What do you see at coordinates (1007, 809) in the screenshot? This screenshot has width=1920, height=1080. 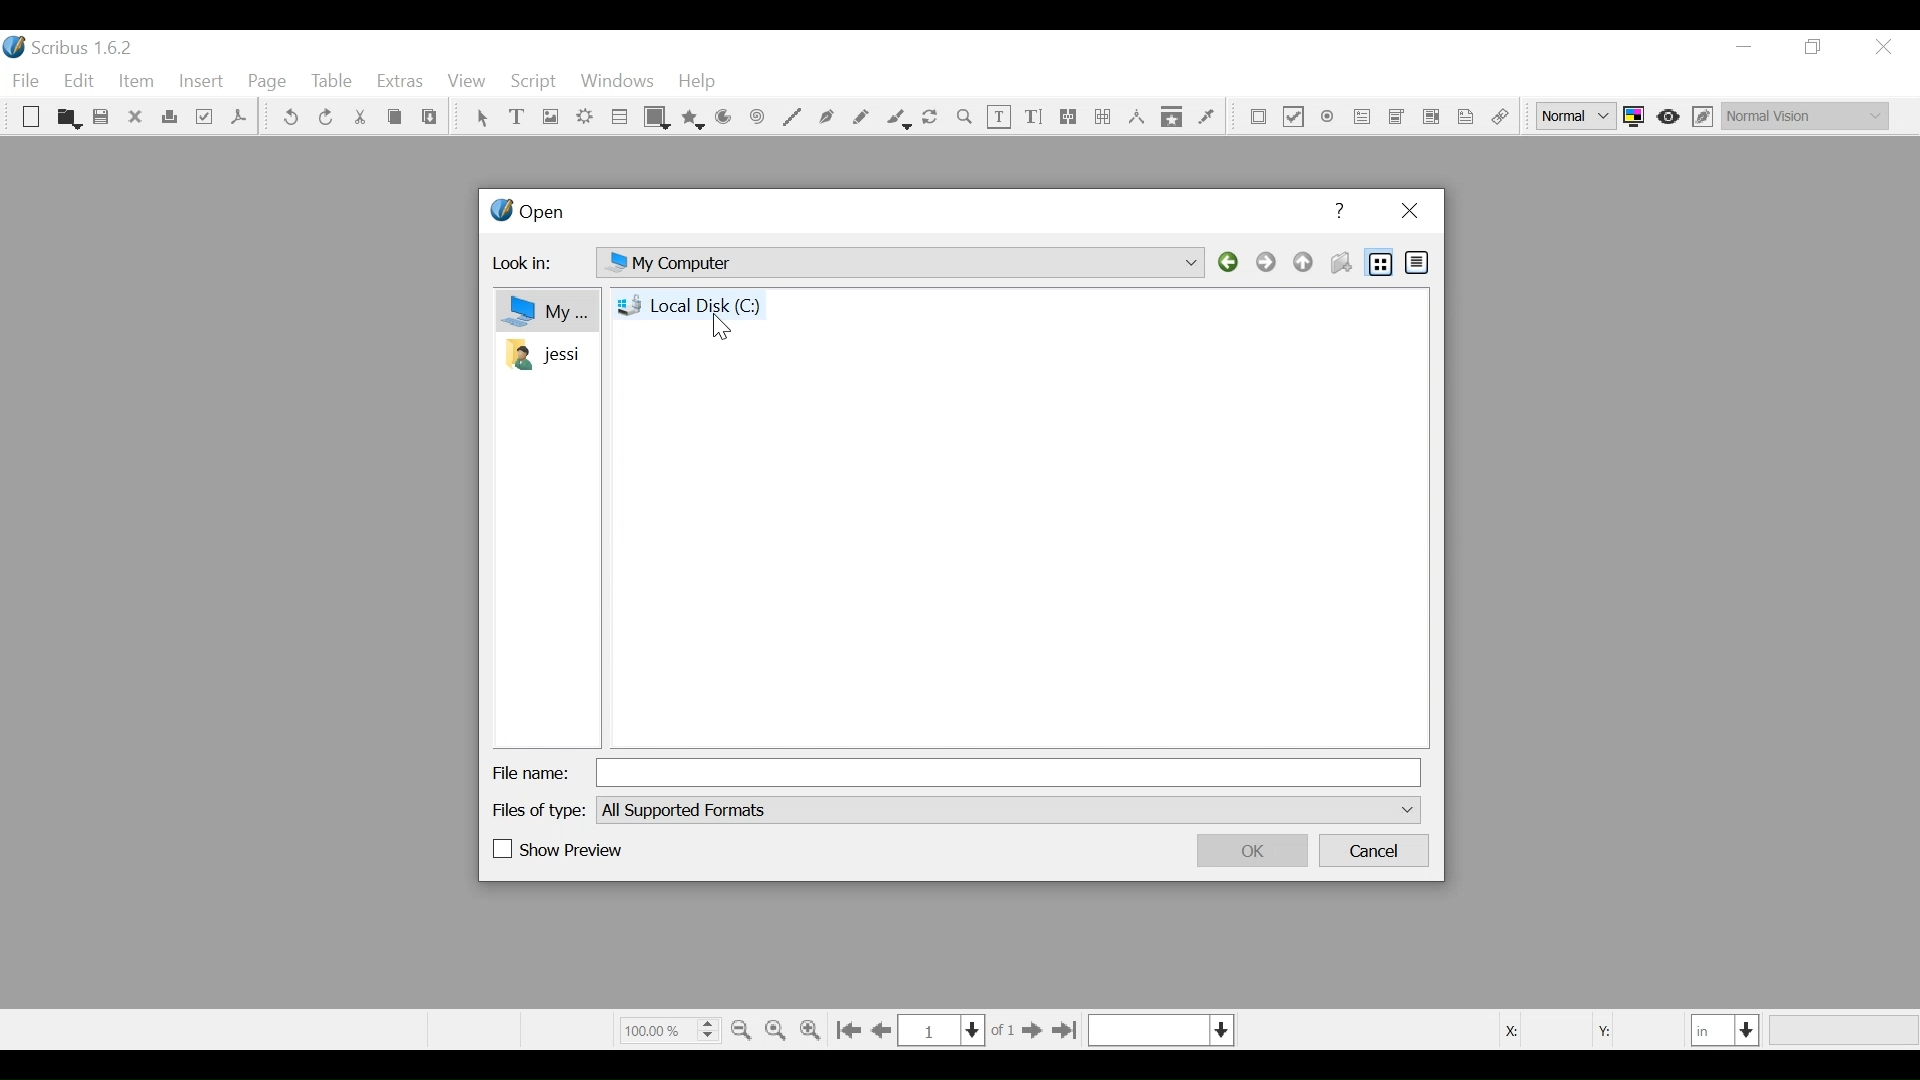 I see `File of type dropdown menu` at bounding box center [1007, 809].